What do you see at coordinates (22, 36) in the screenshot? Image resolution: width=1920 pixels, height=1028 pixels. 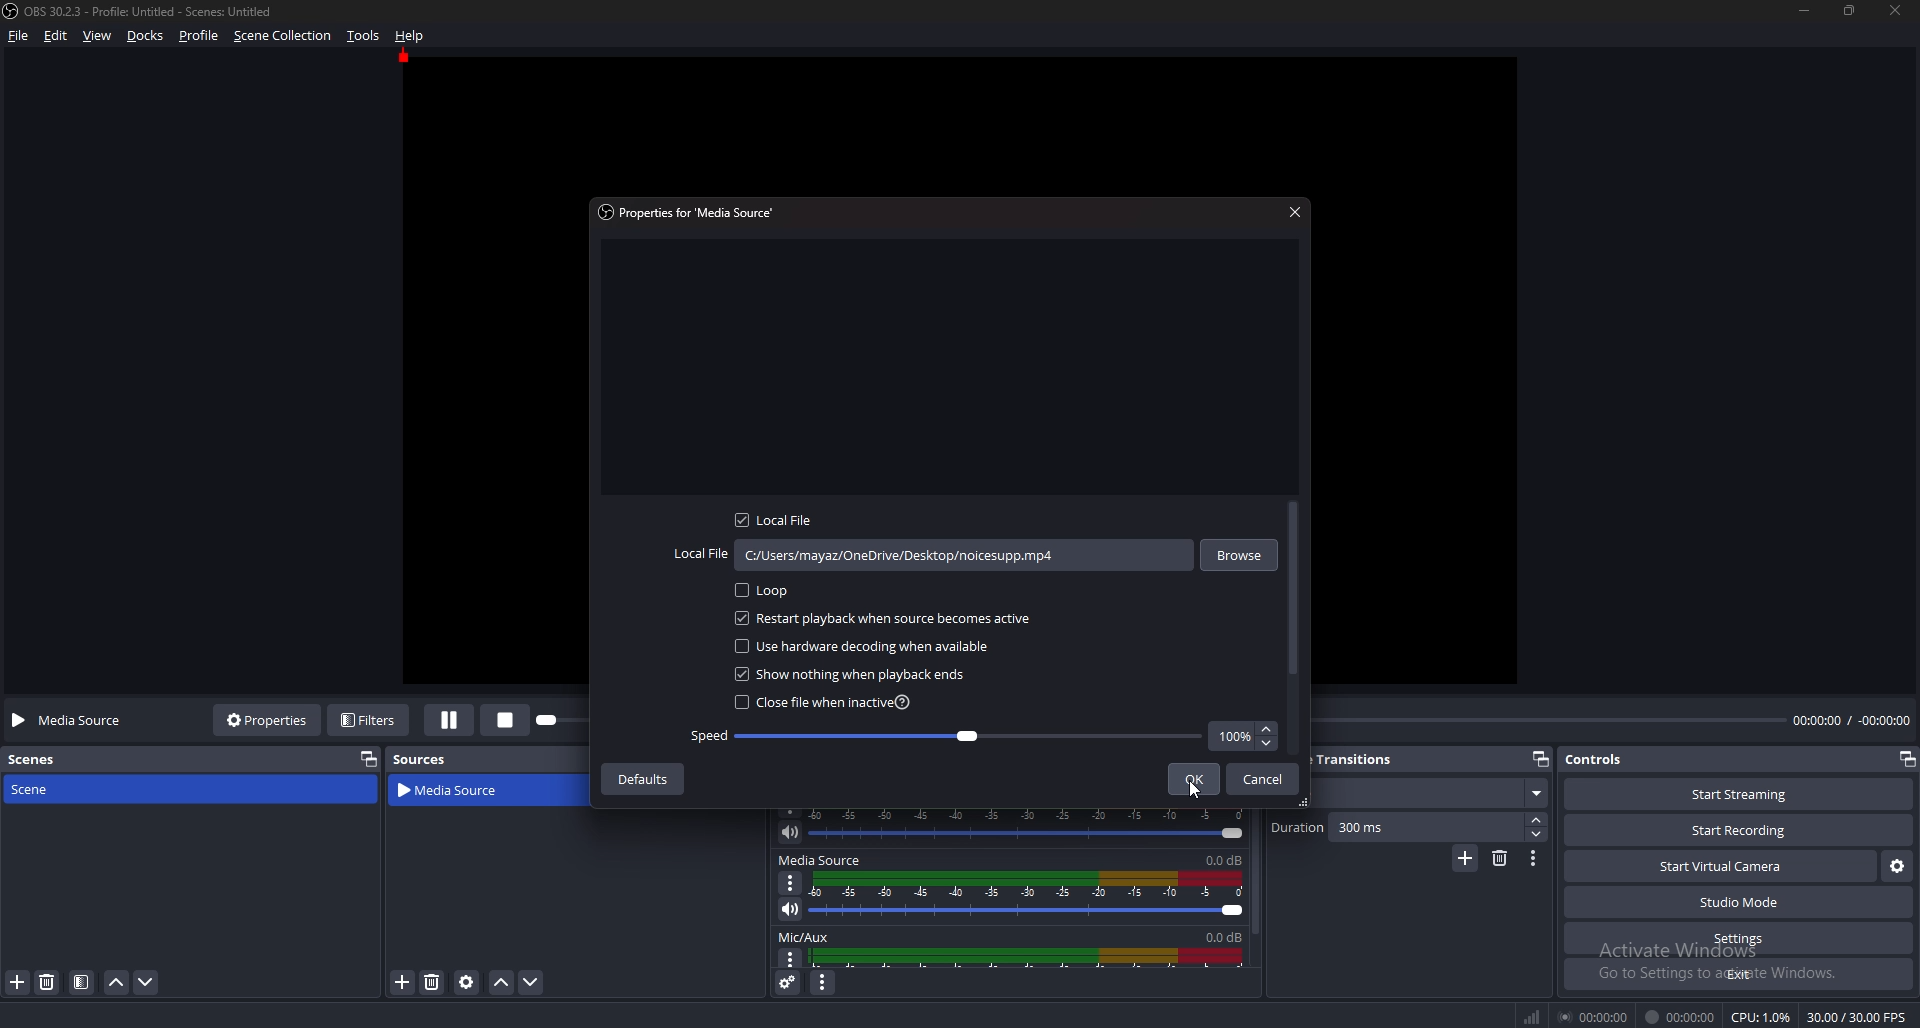 I see `File` at bounding box center [22, 36].